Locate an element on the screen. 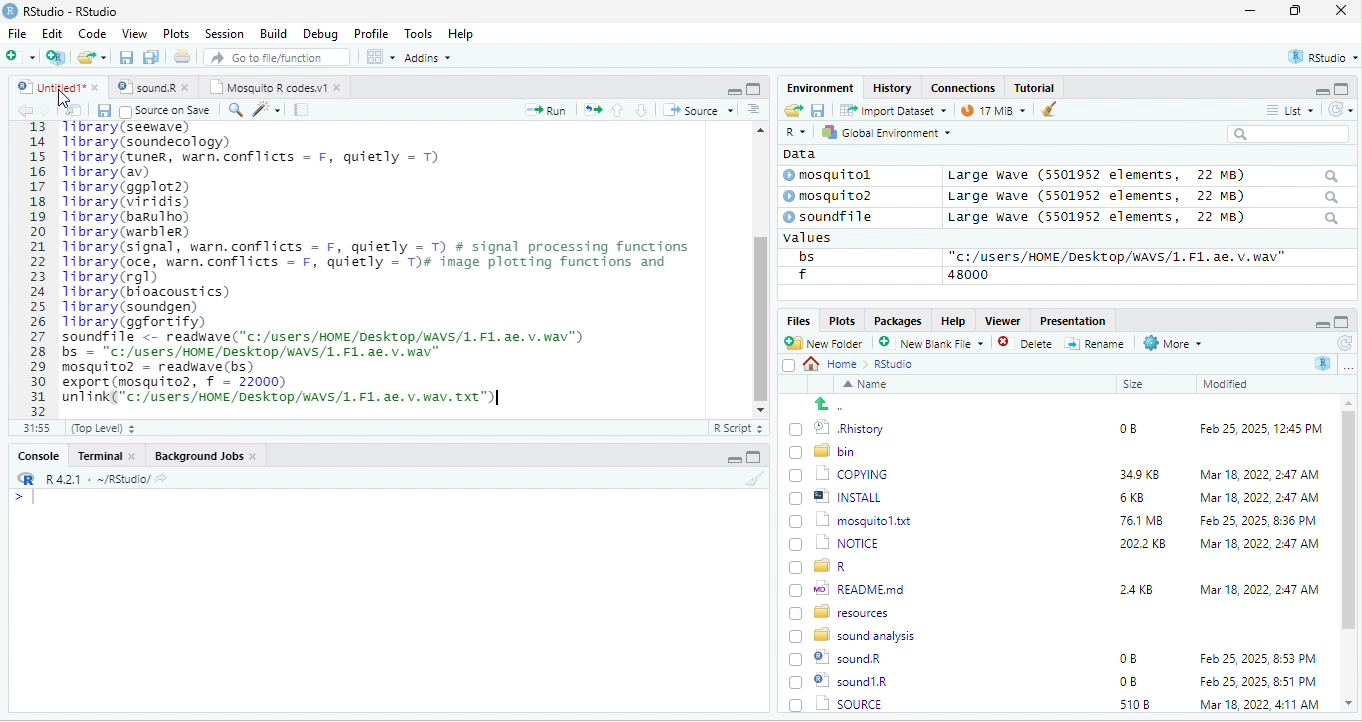 This screenshot has height=722, width=1362. select is located at coordinates (791, 369).